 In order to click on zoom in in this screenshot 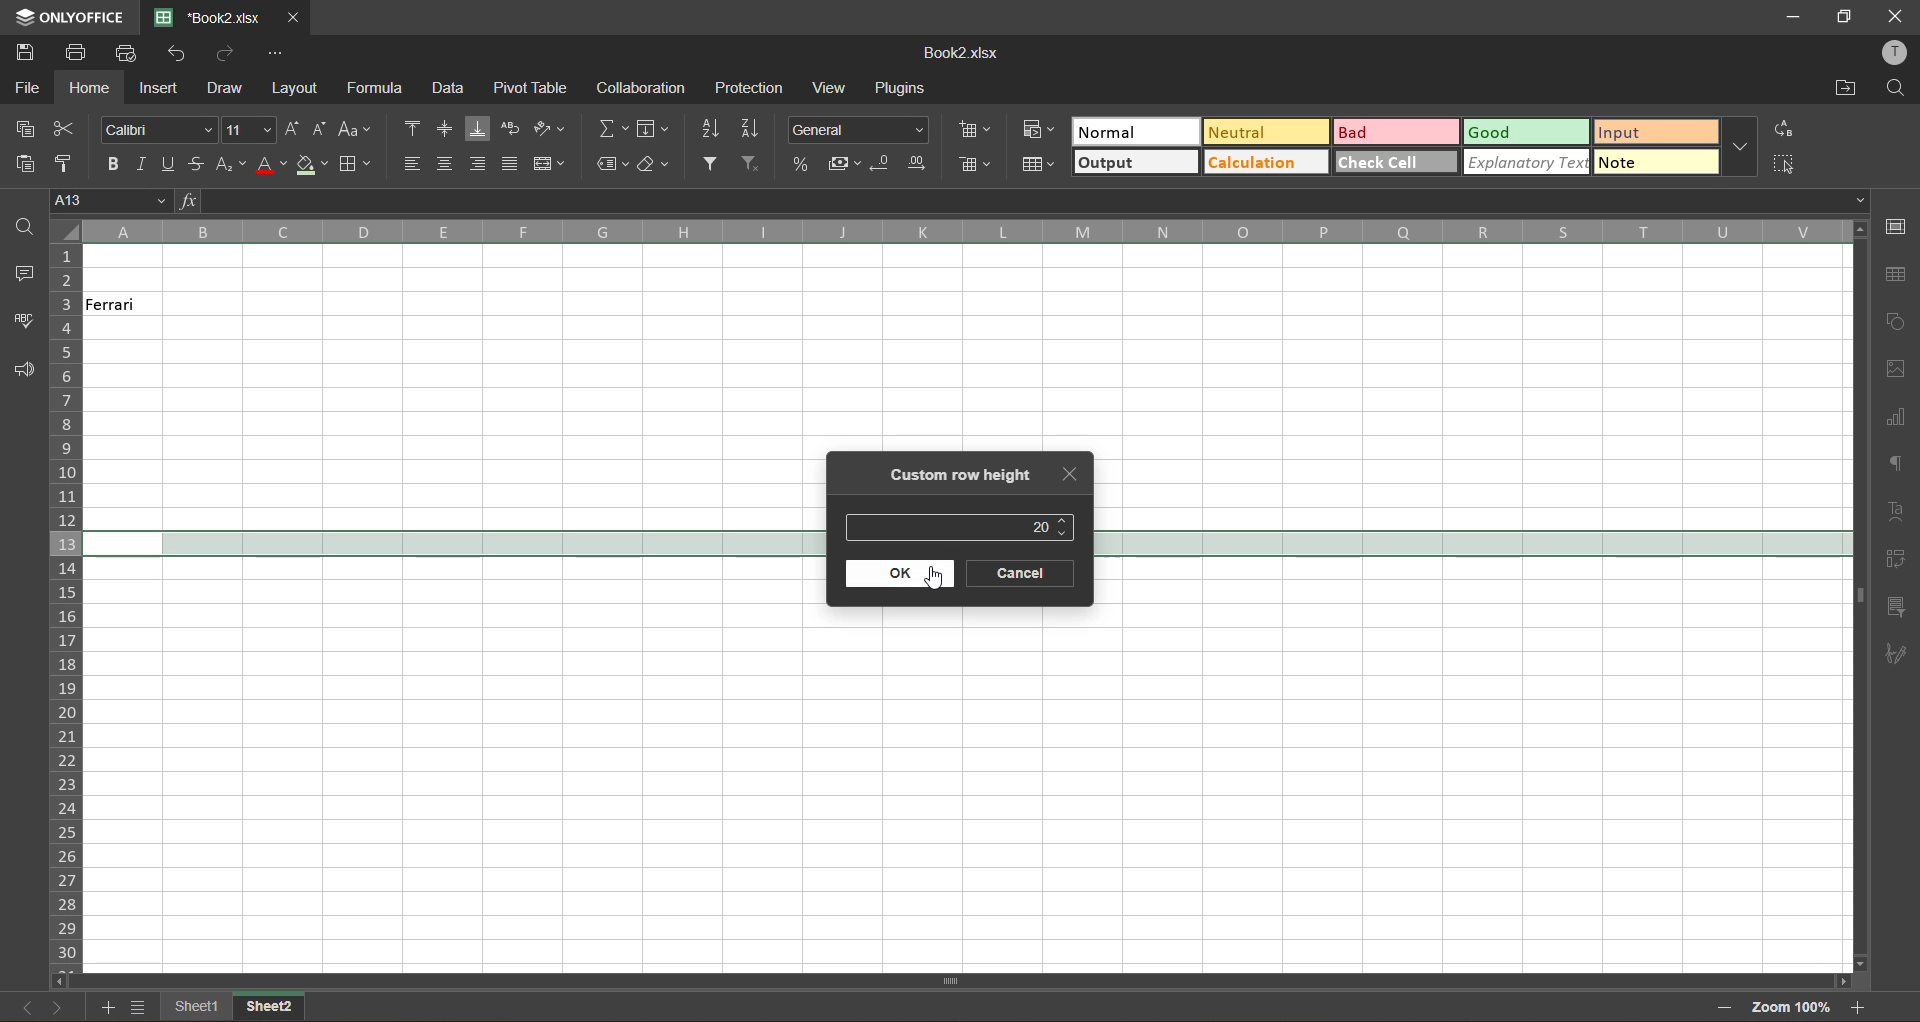, I will do `click(1862, 1009)`.